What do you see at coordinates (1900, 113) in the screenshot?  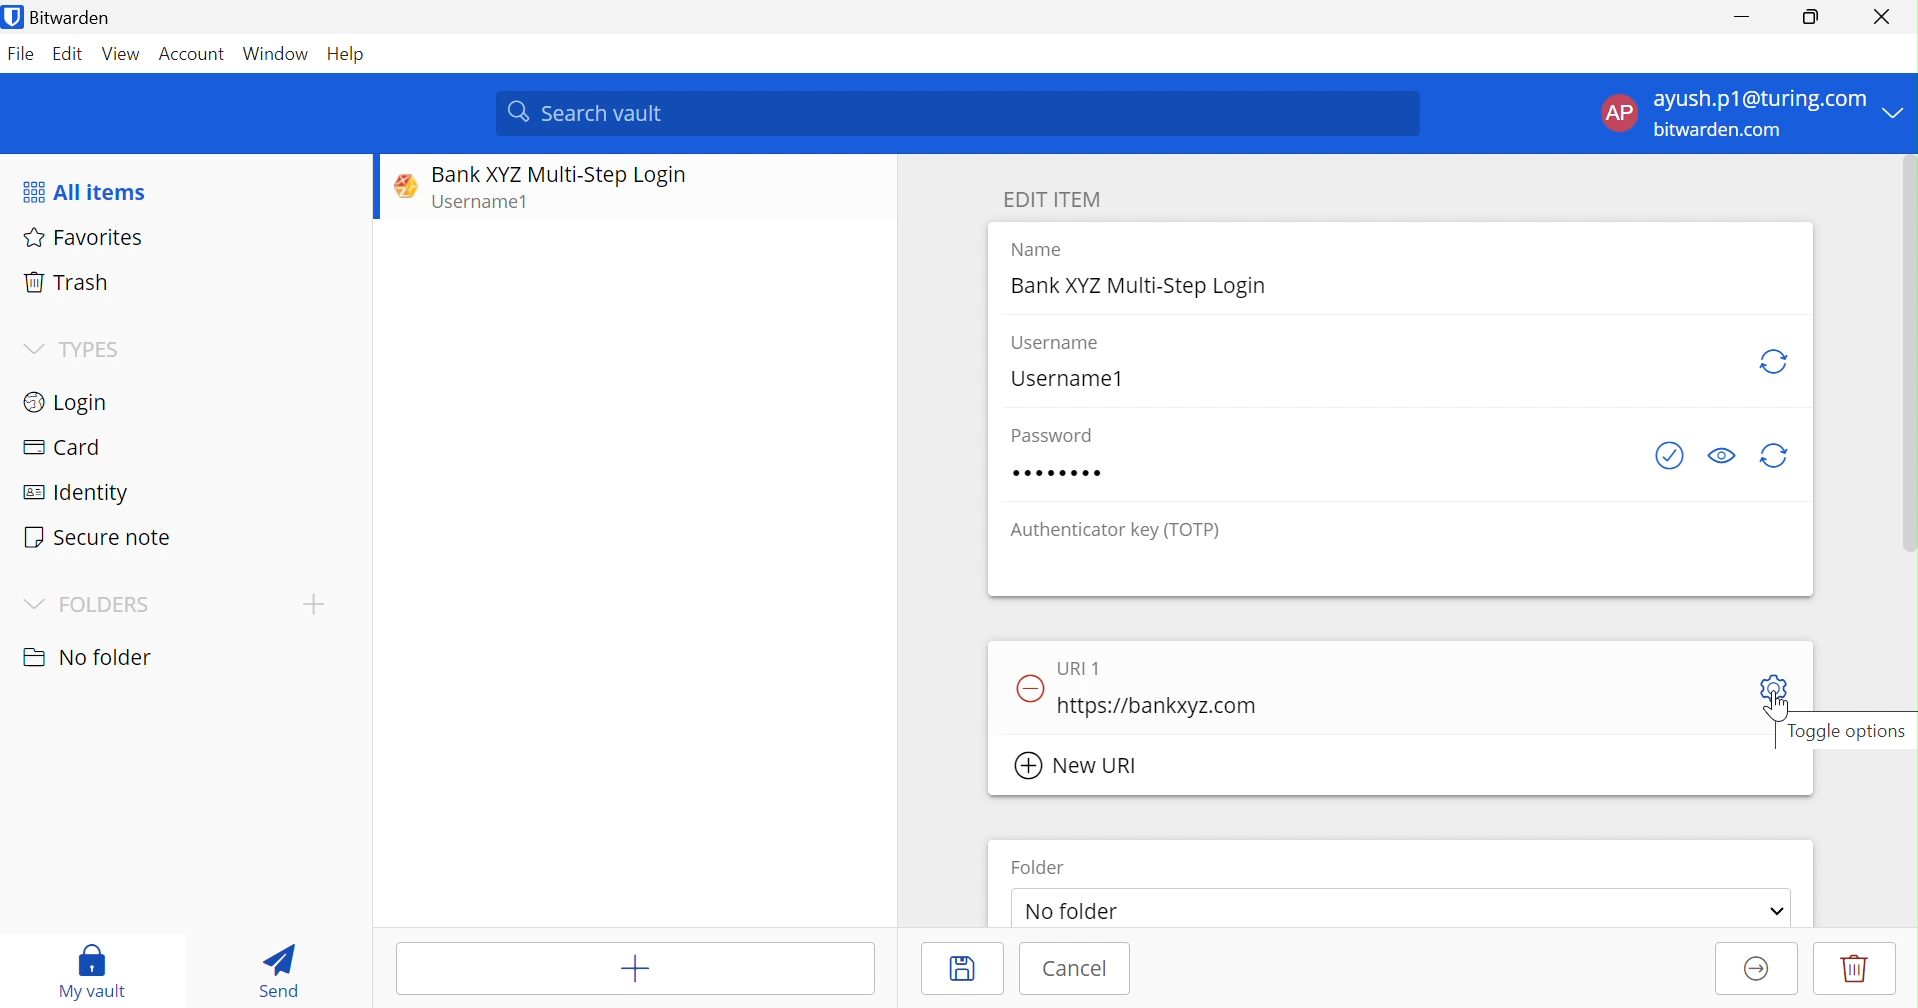 I see `Drop Down` at bounding box center [1900, 113].